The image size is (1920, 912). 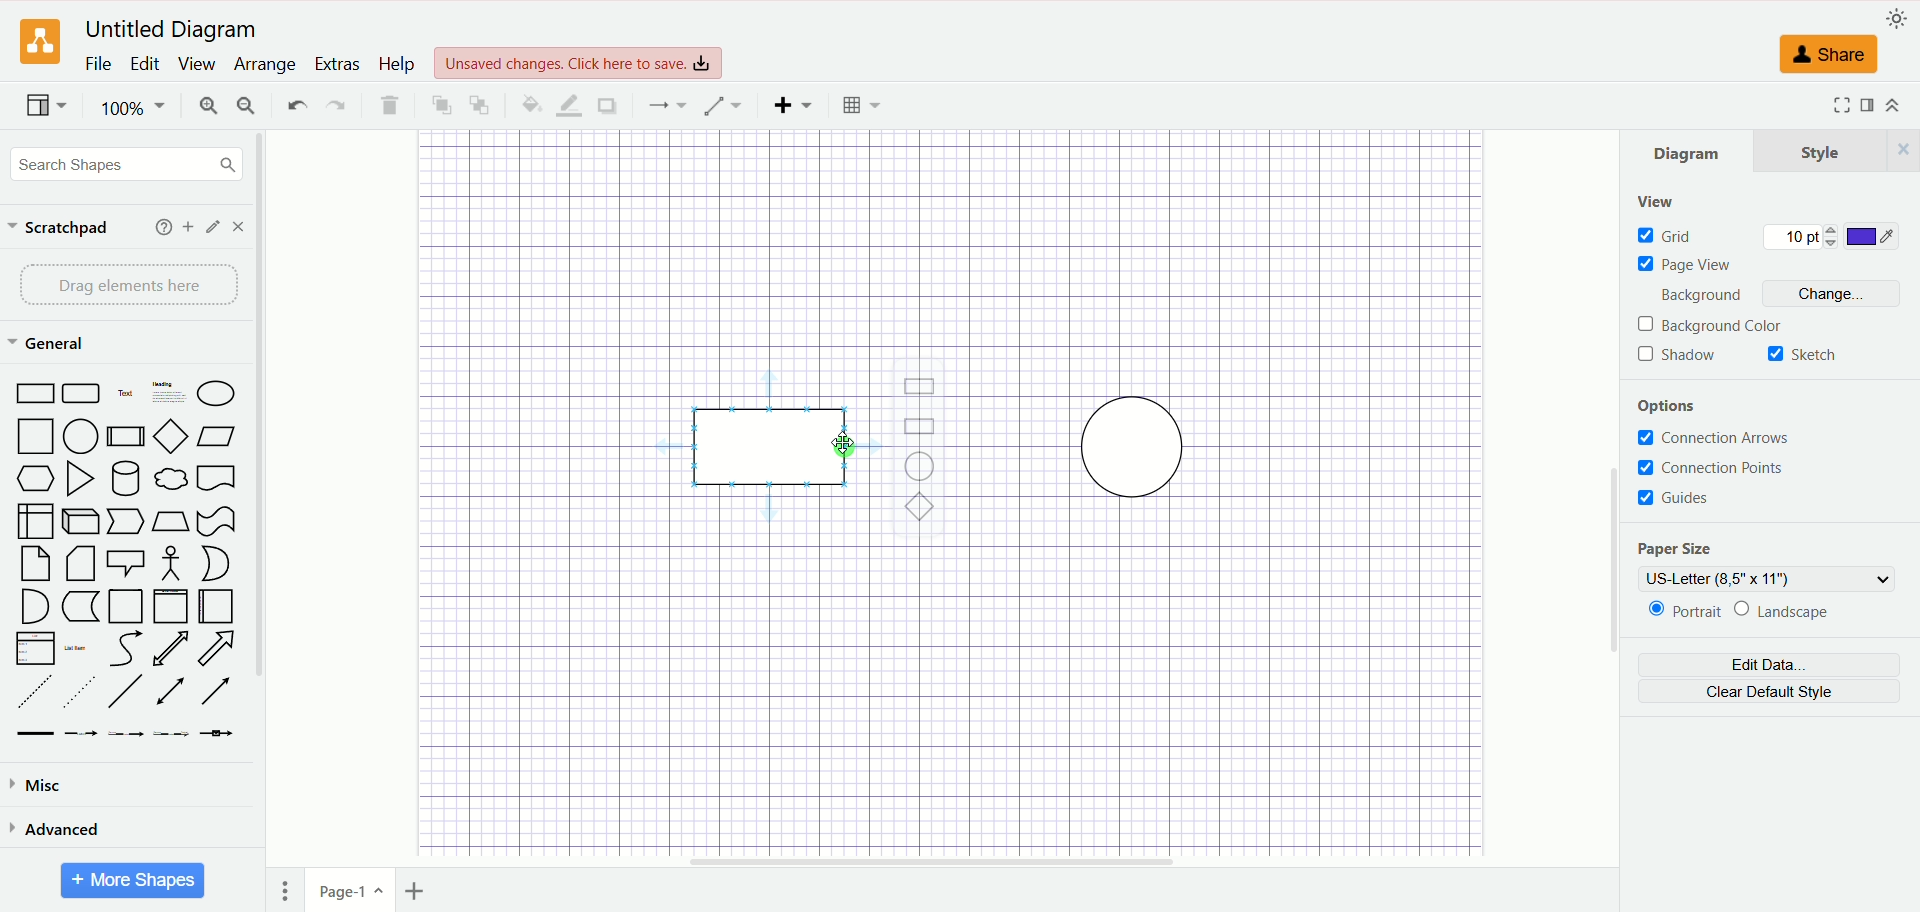 I want to click on expand/collapse, so click(x=1893, y=105).